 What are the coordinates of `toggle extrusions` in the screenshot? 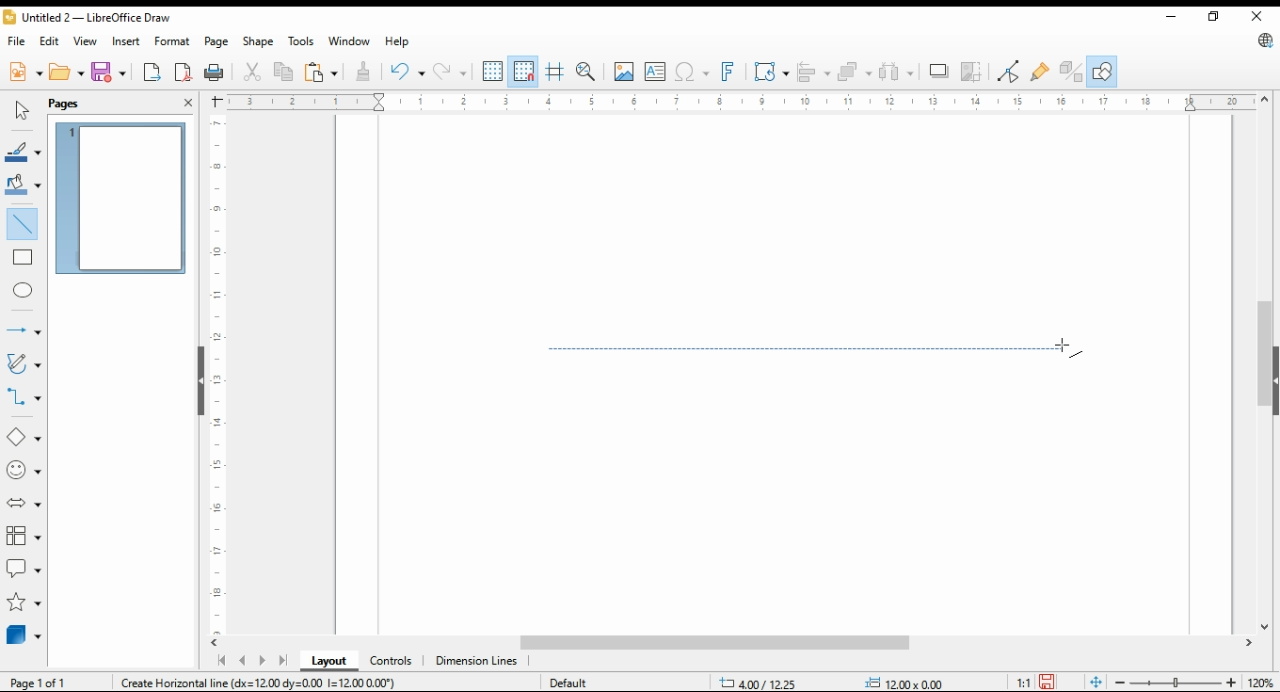 It's located at (1071, 72).